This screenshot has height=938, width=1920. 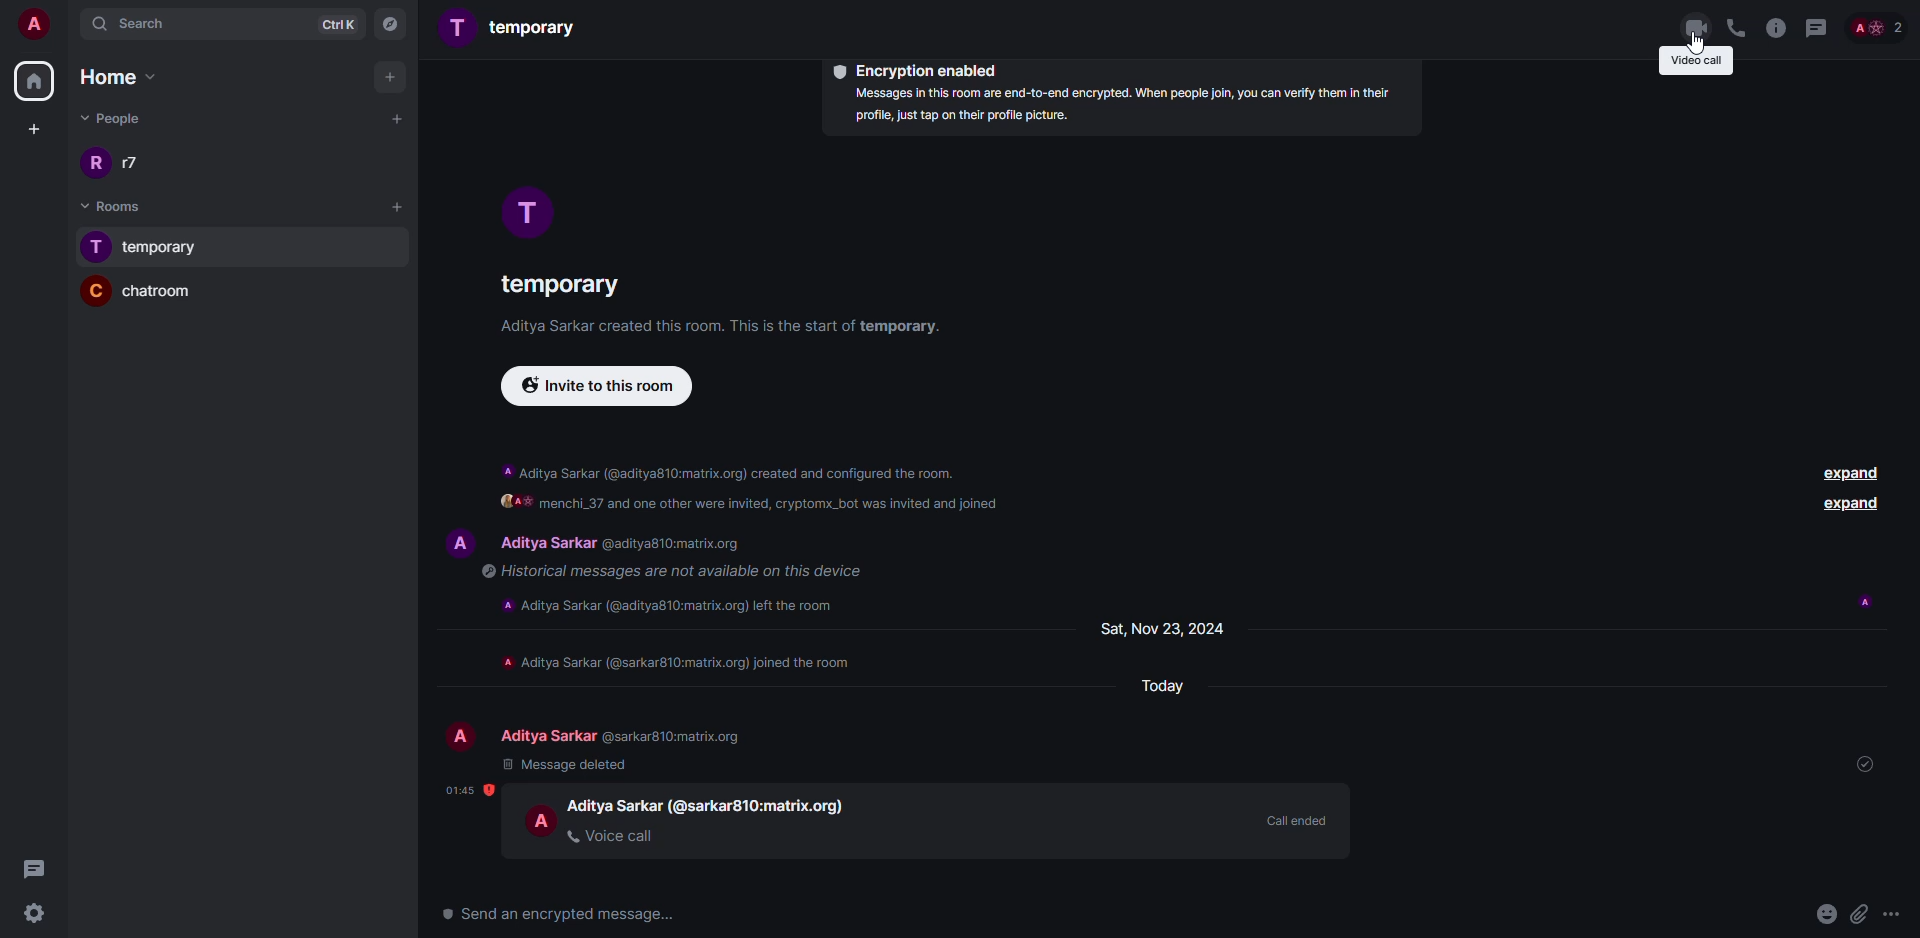 I want to click on home, so click(x=111, y=76).